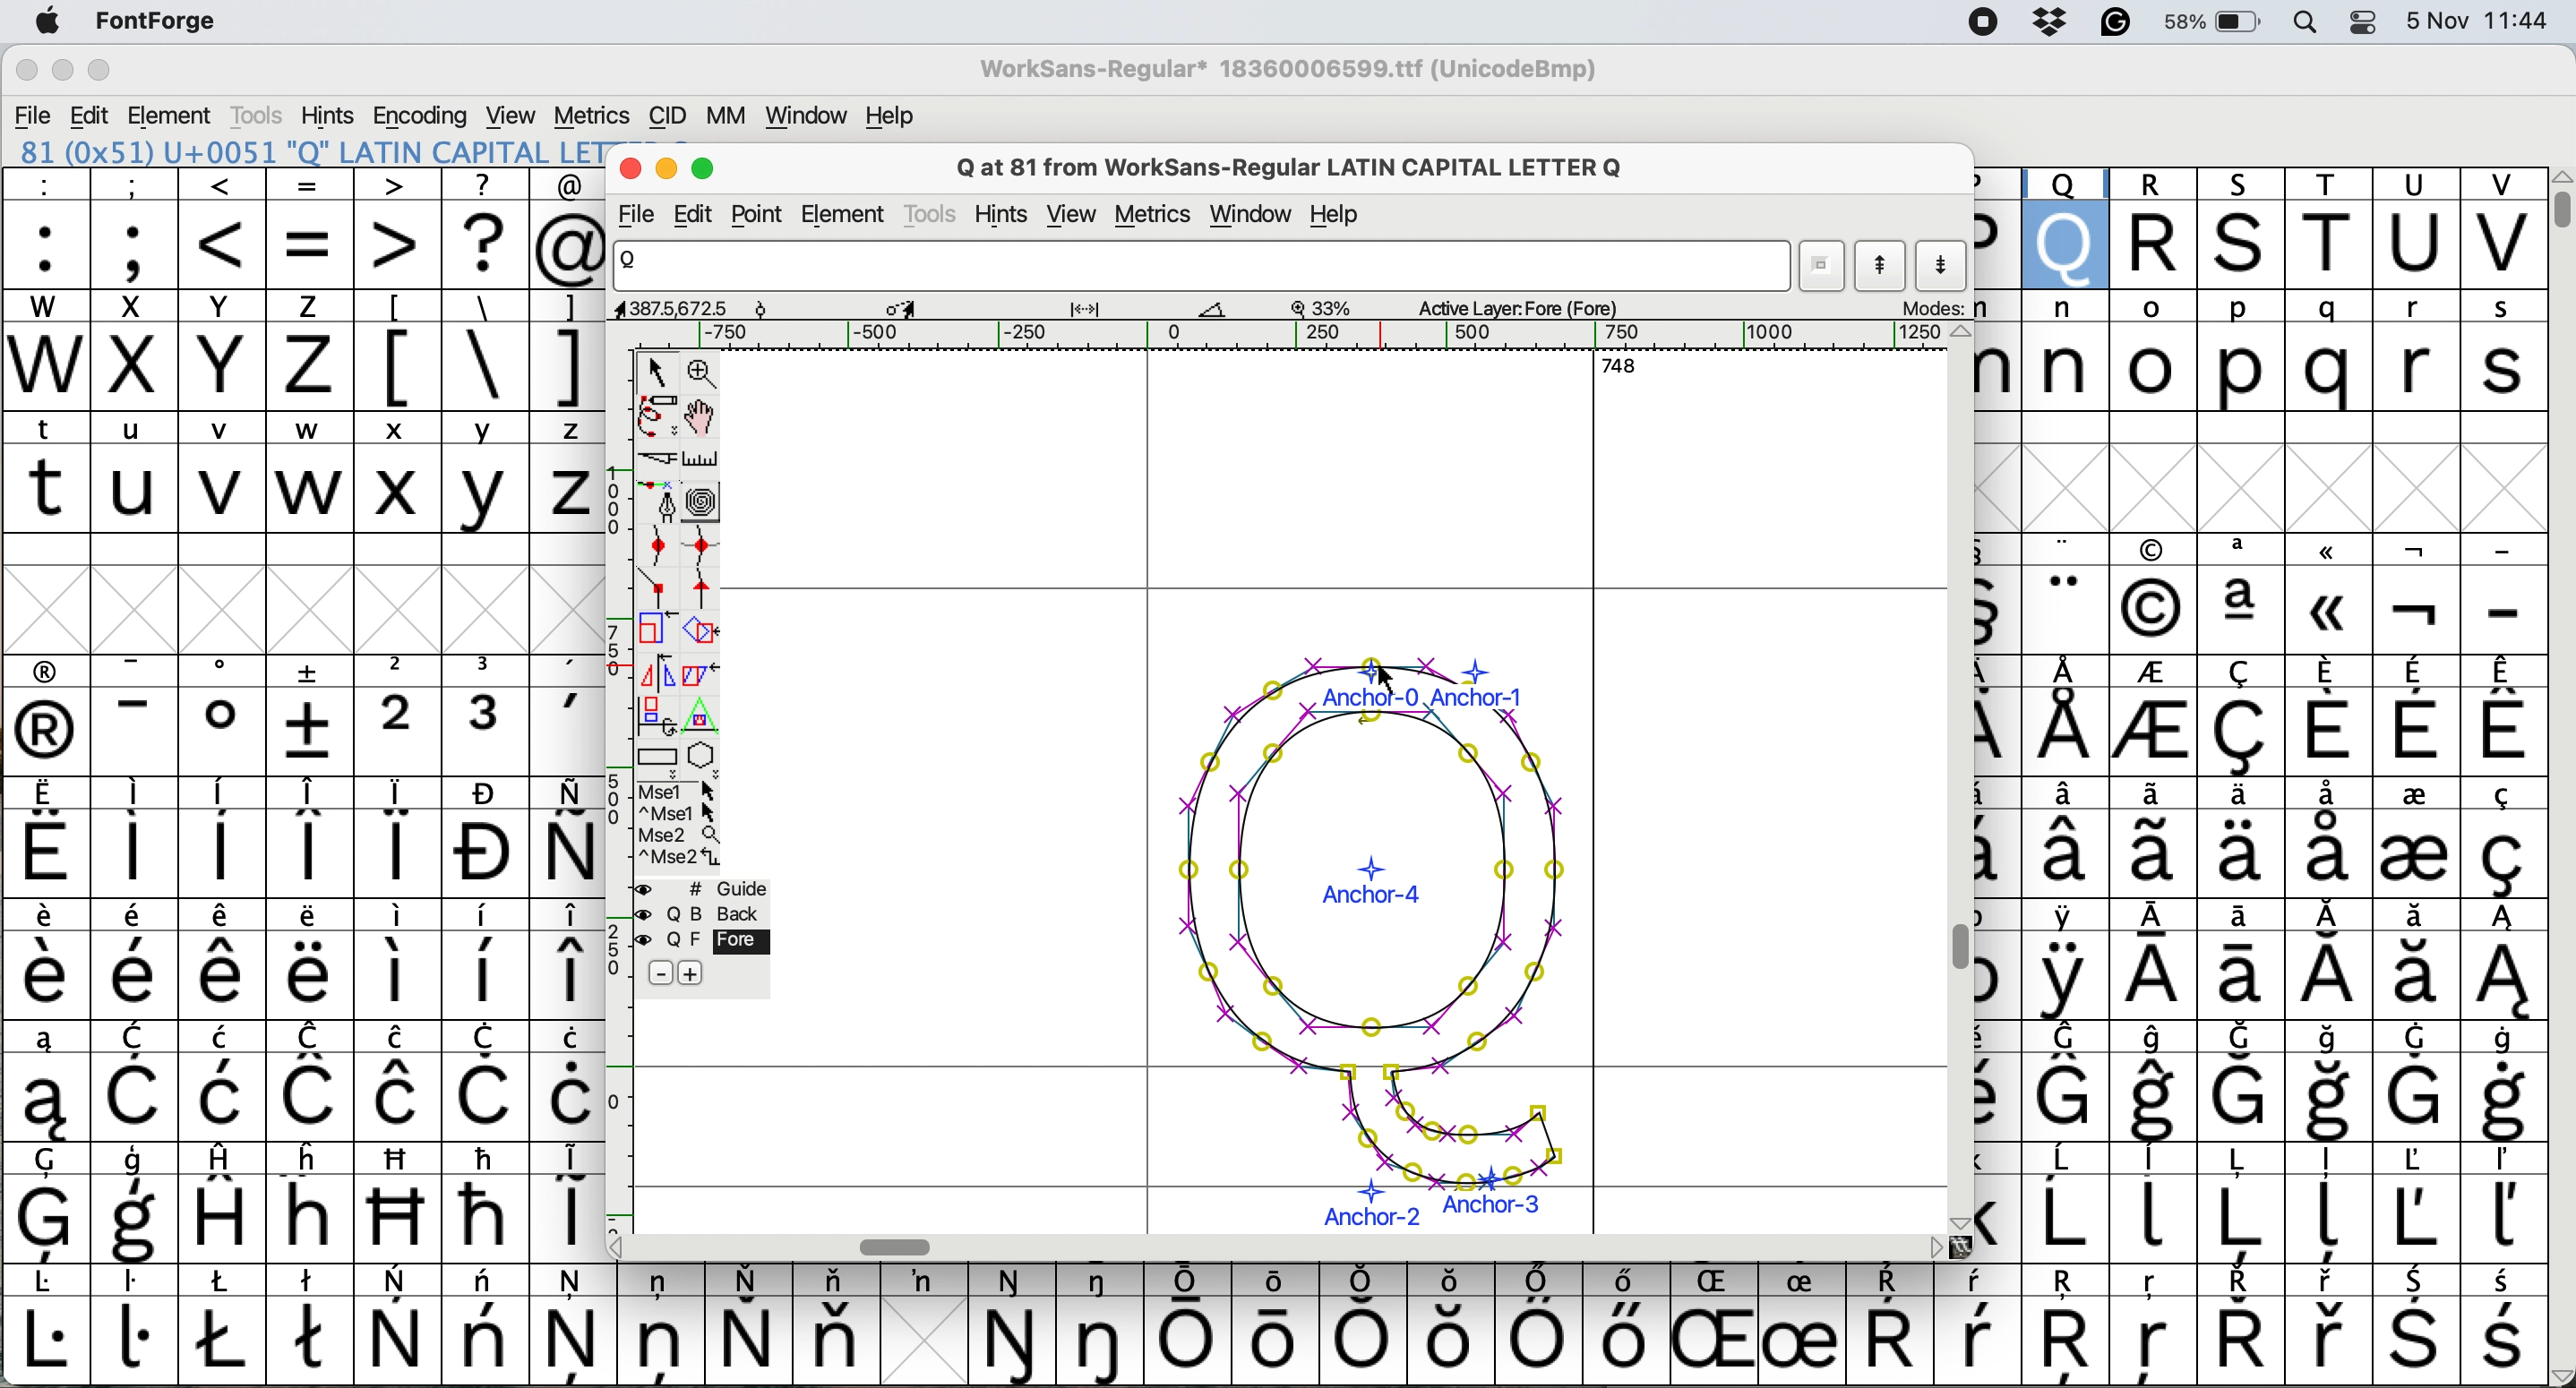 Image resolution: width=2576 pixels, height=1388 pixels. What do you see at coordinates (704, 214) in the screenshot?
I see `edit` at bounding box center [704, 214].